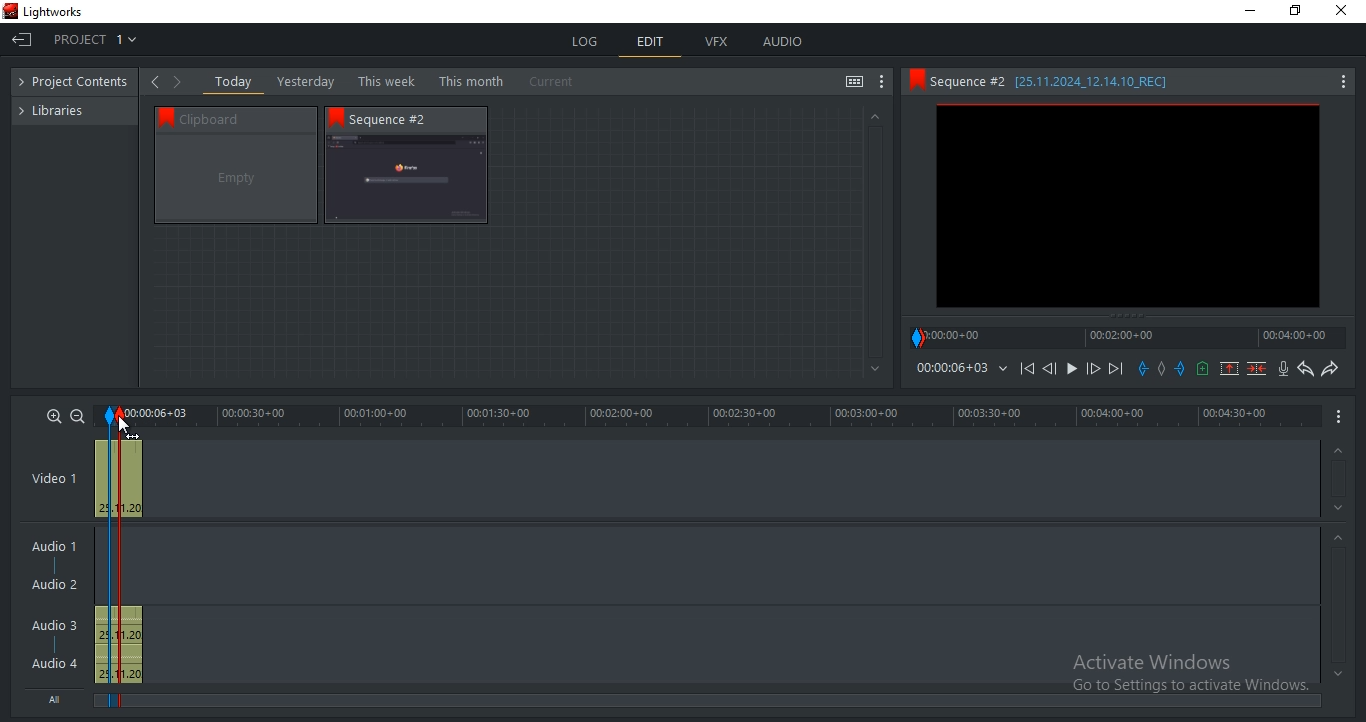  I want to click on show settings menu, so click(882, 82).